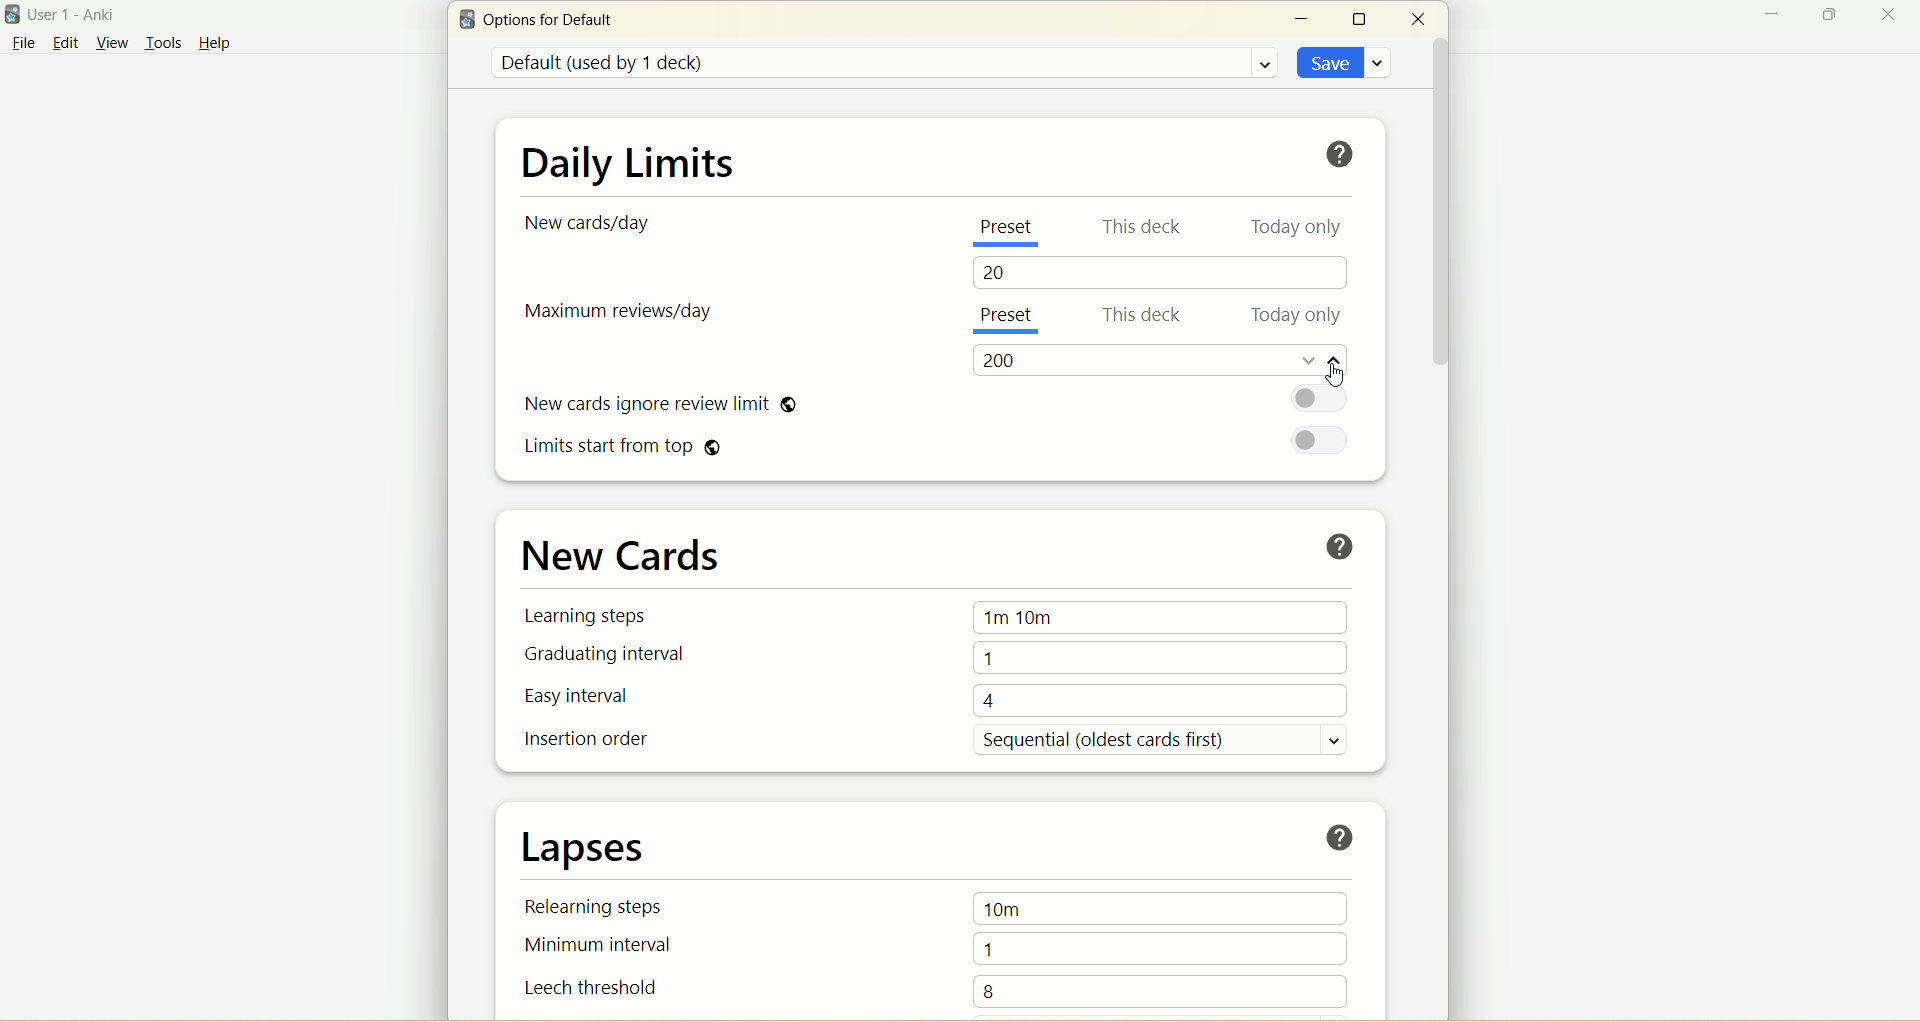 Image resolution: width=1920 pixels, height=1022 pixels. Describe the element at coordinates (465, 19) in the screenshot. I see `logo` at that location.